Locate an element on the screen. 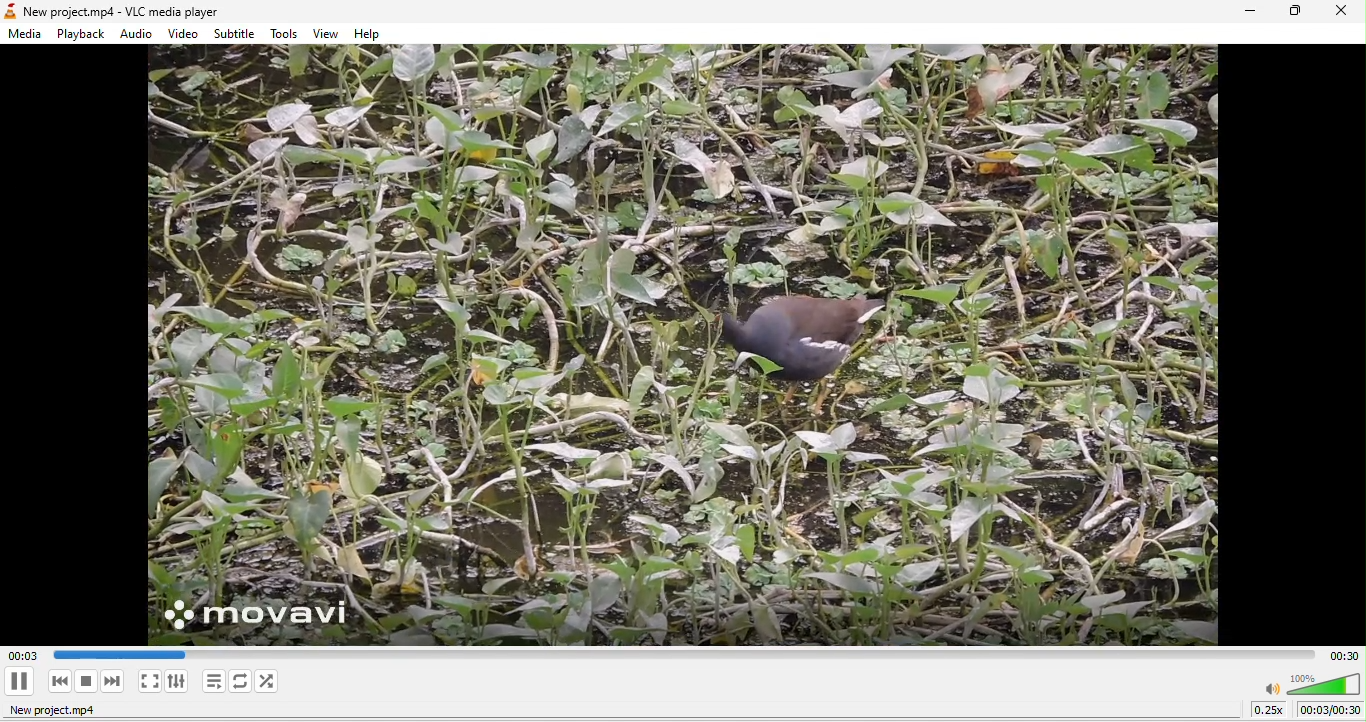 The width and height of the screenshot is (1366, 722). show extended settings is located at coordinates (180, 681).